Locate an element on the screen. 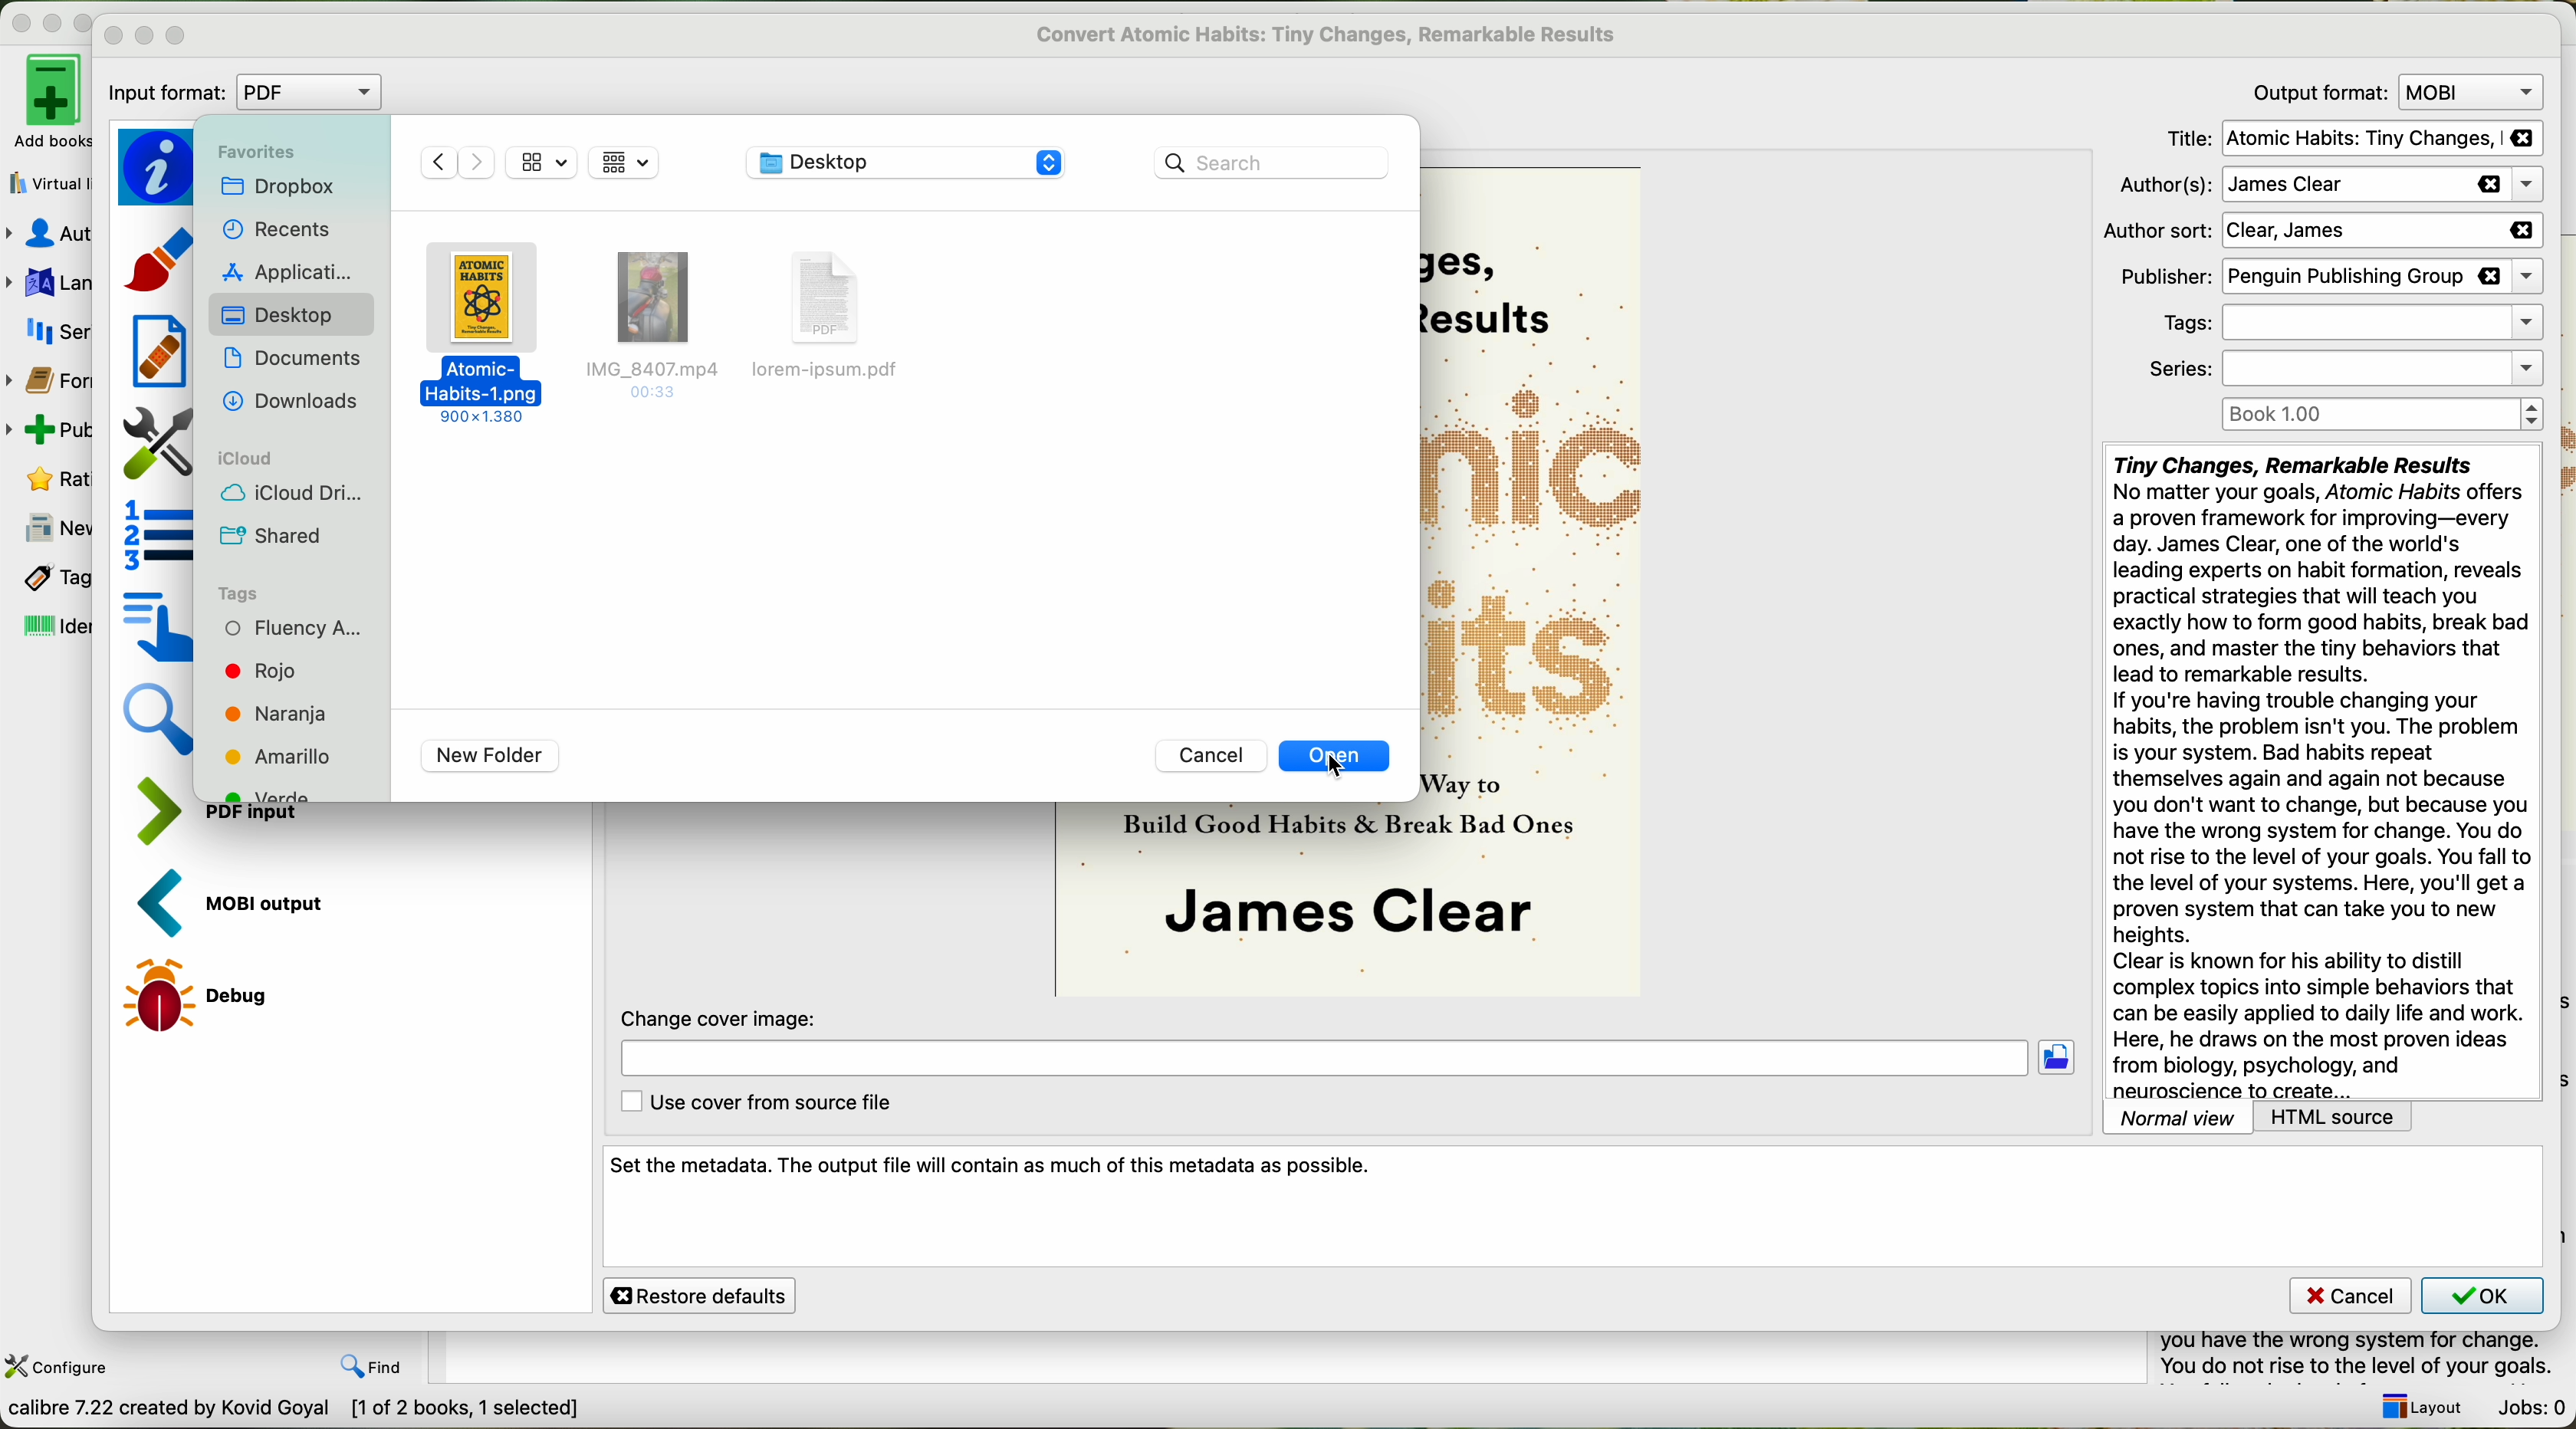 This screenshot has width=2576, height=1429. applications is located at coordinates (293, 271).